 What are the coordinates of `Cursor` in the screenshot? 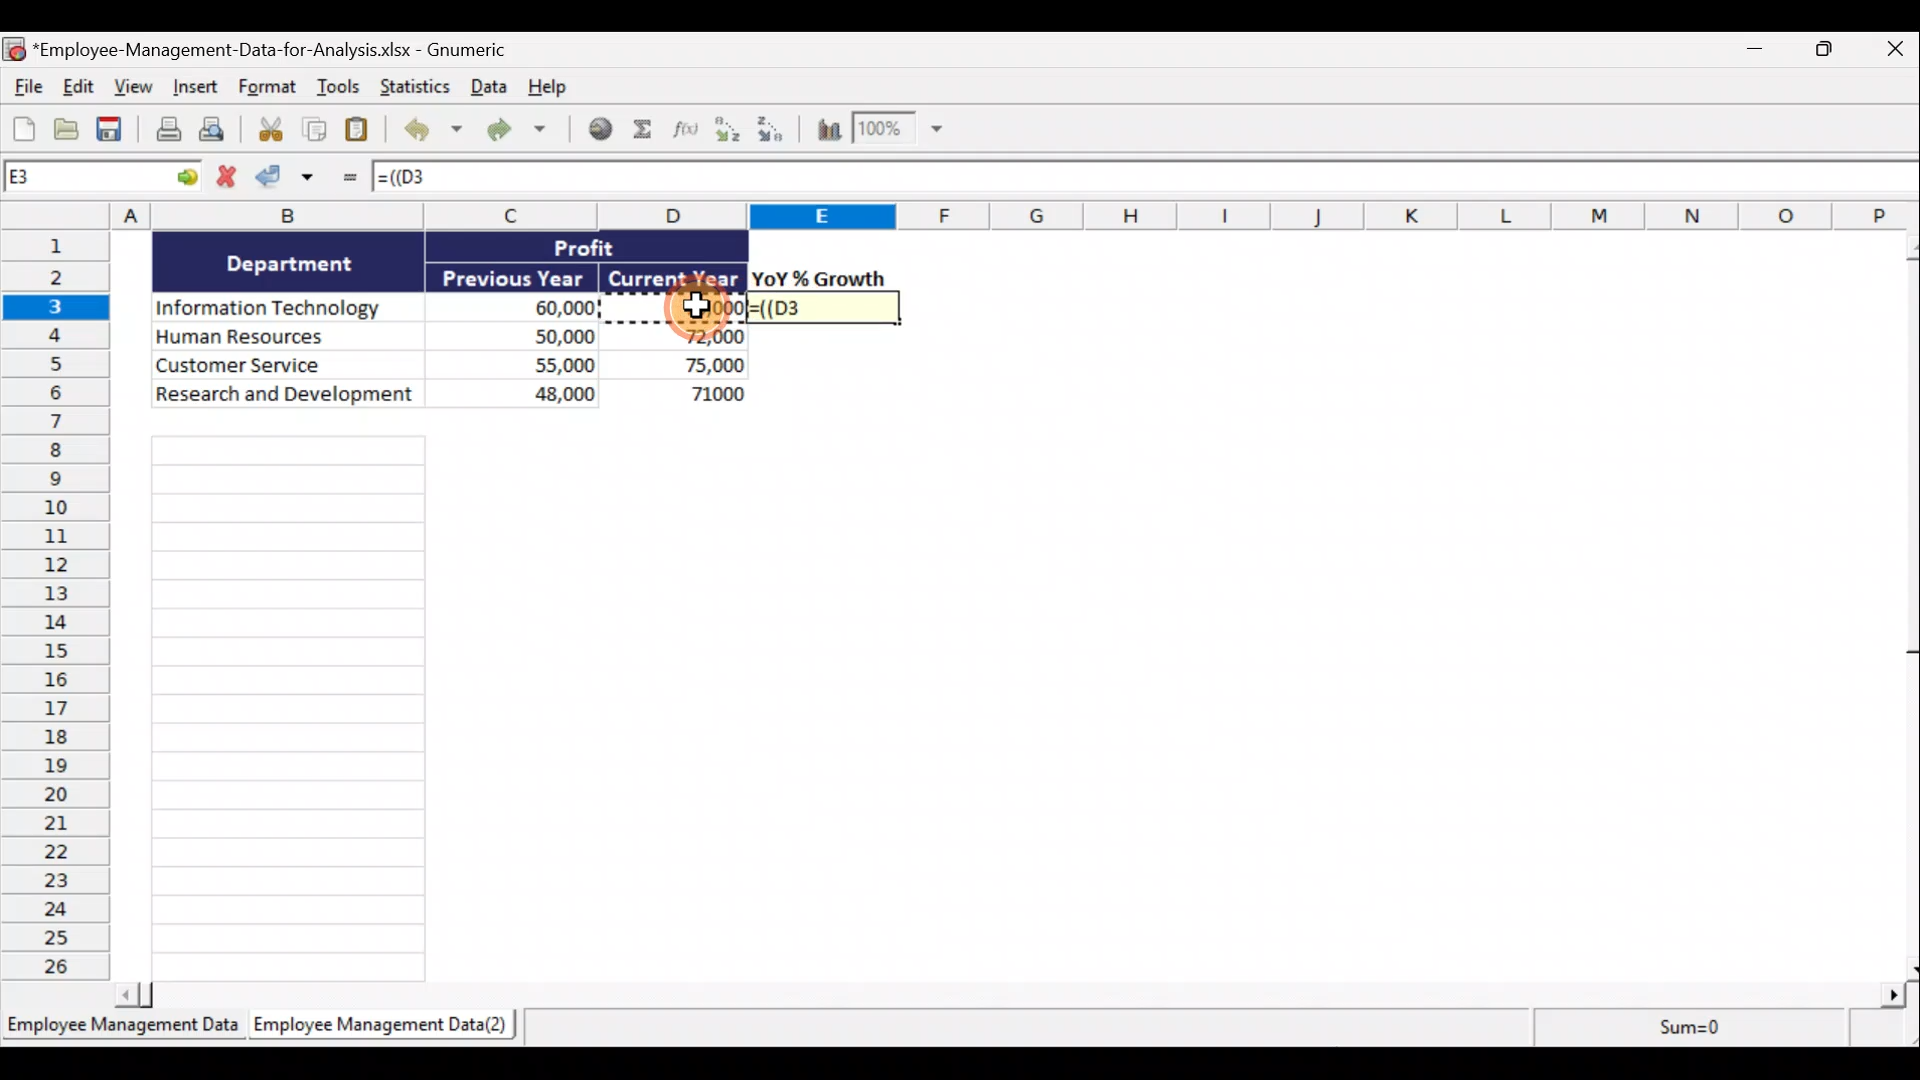 It's located at (699, 305).